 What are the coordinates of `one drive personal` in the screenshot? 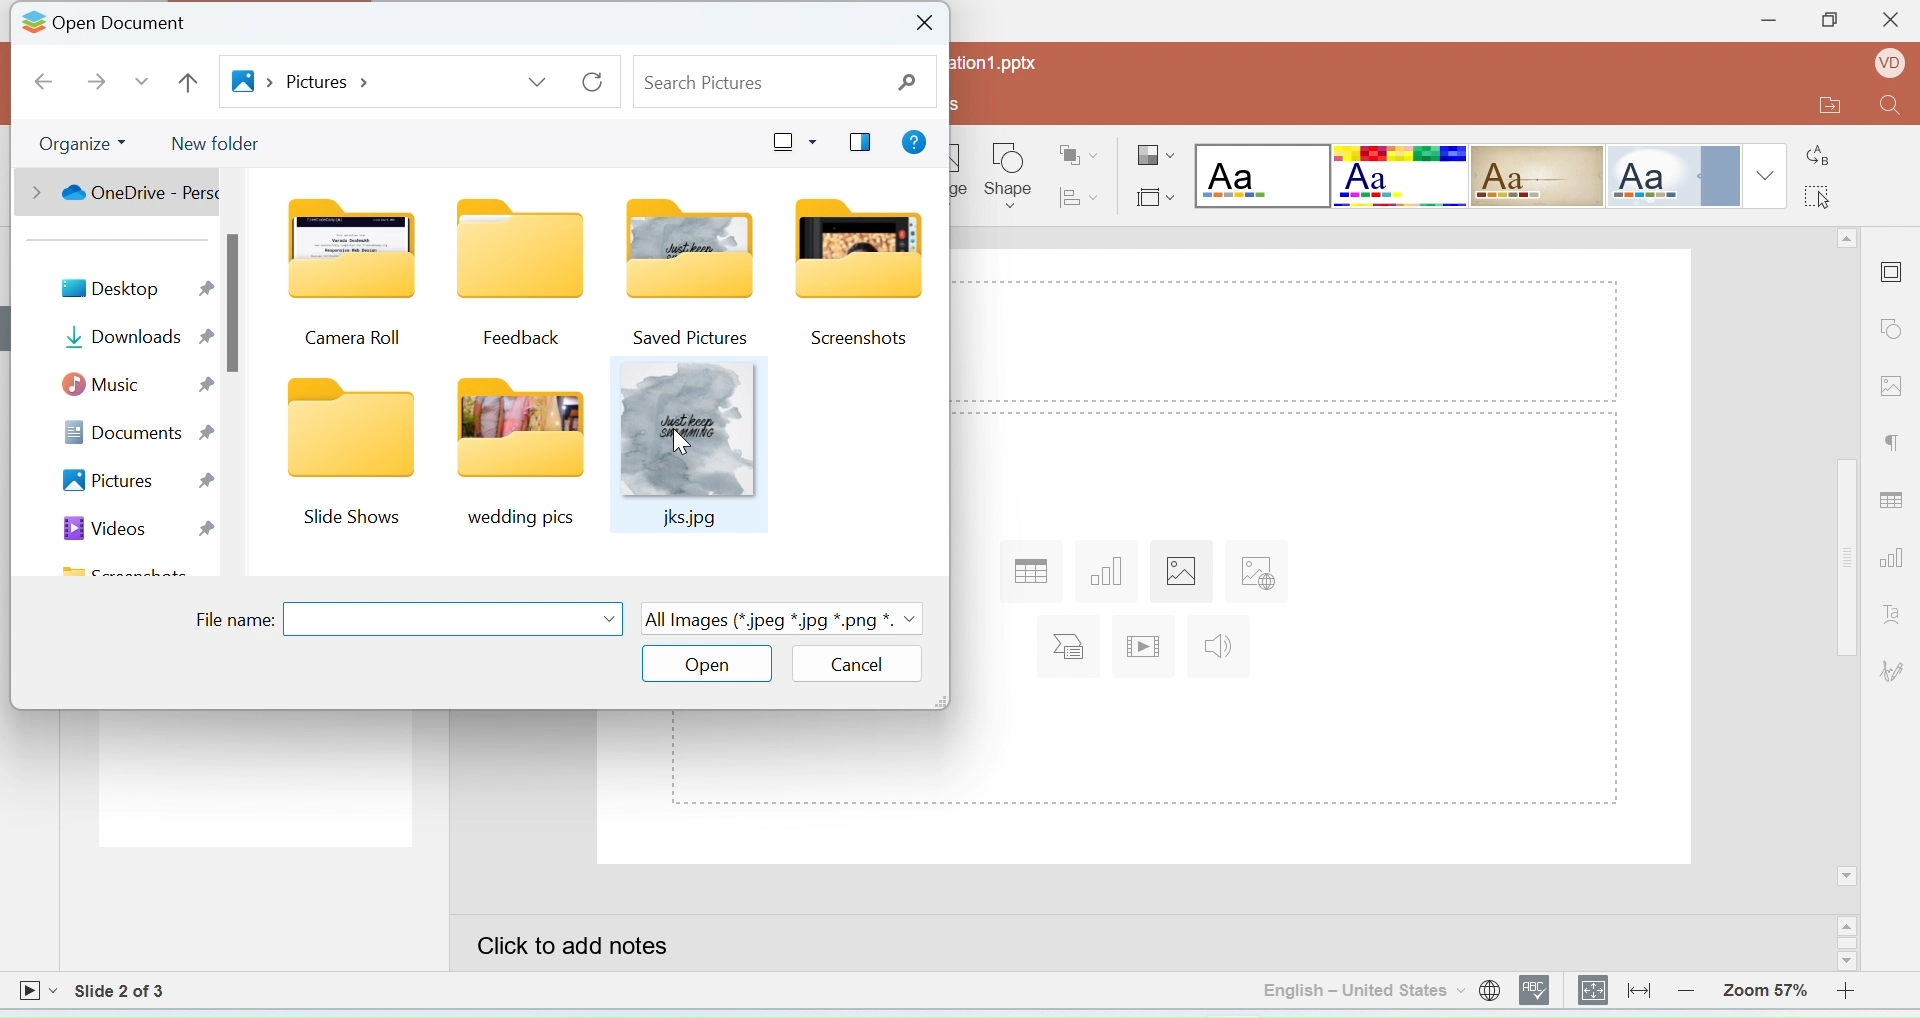 It's located at (125, 193).